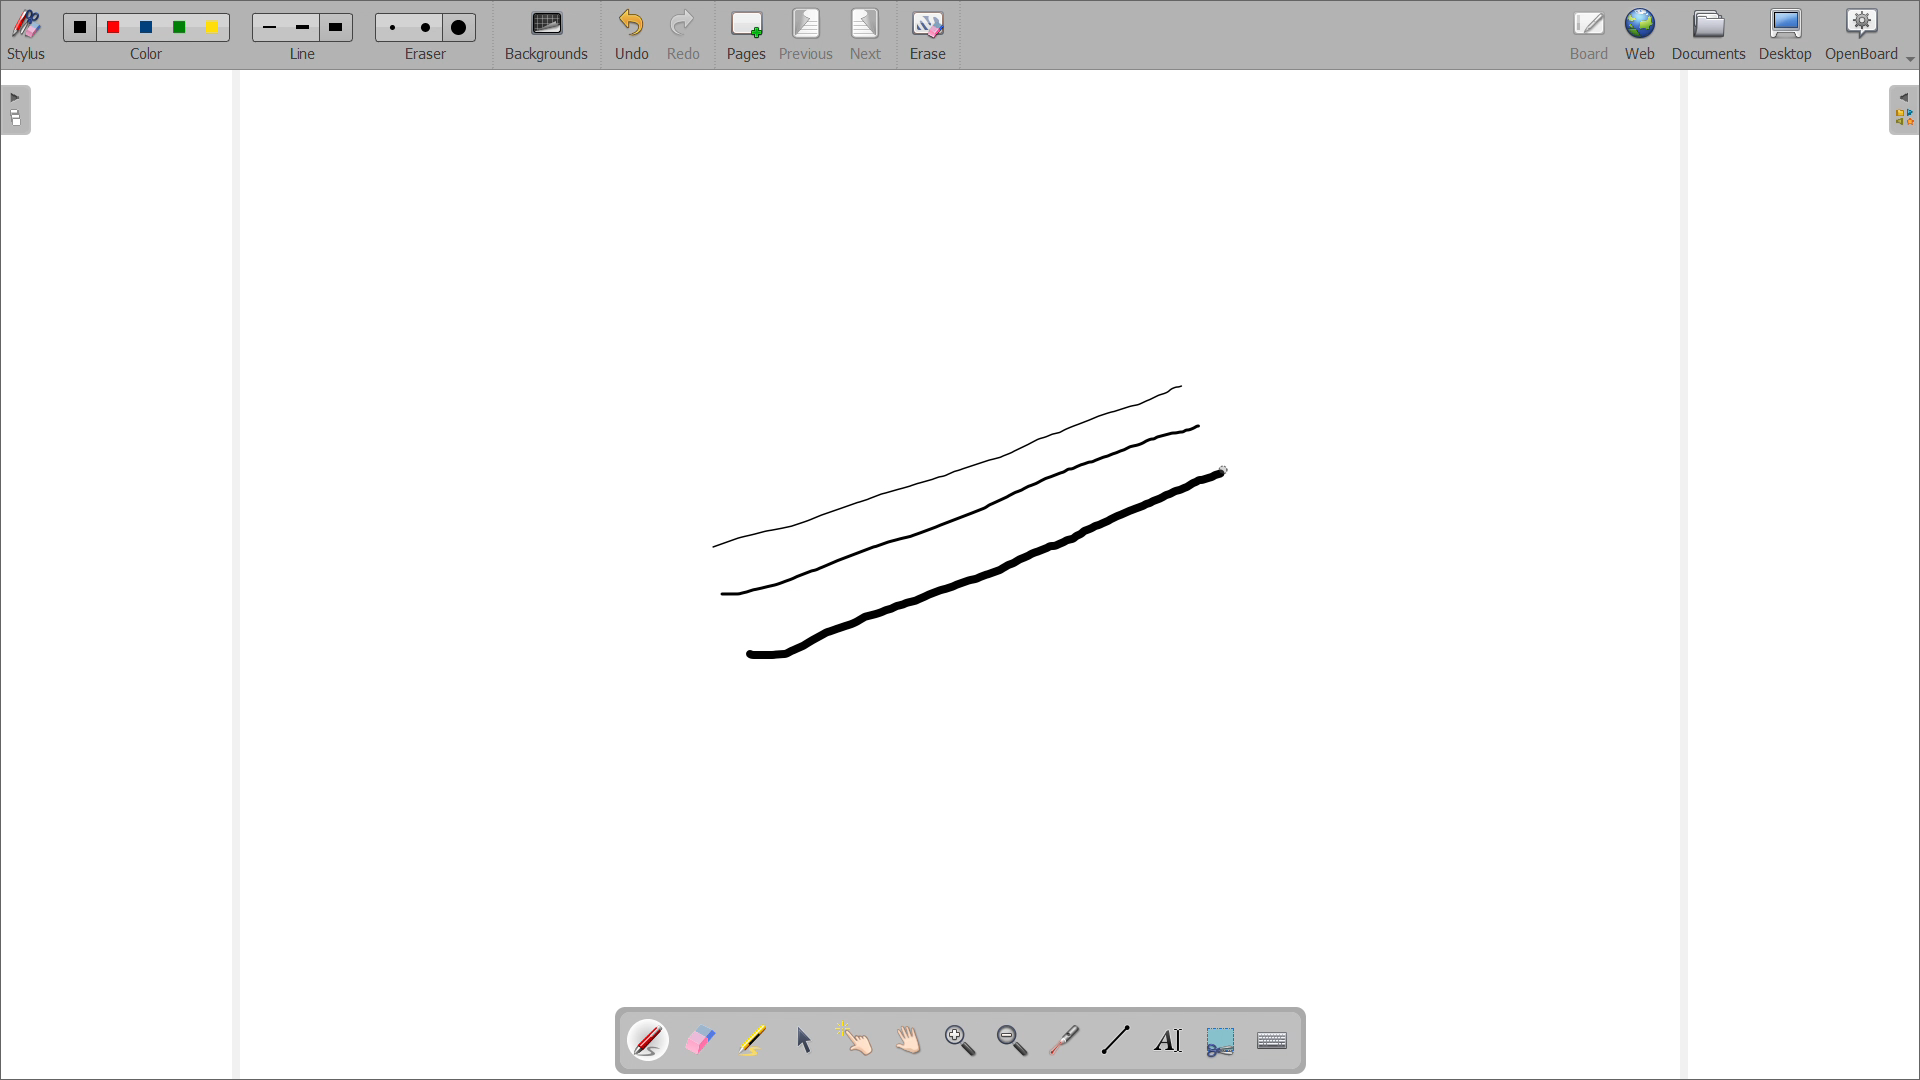 The image size is (1920, 1080). I want to click on Eraser size, so click(394, 27).